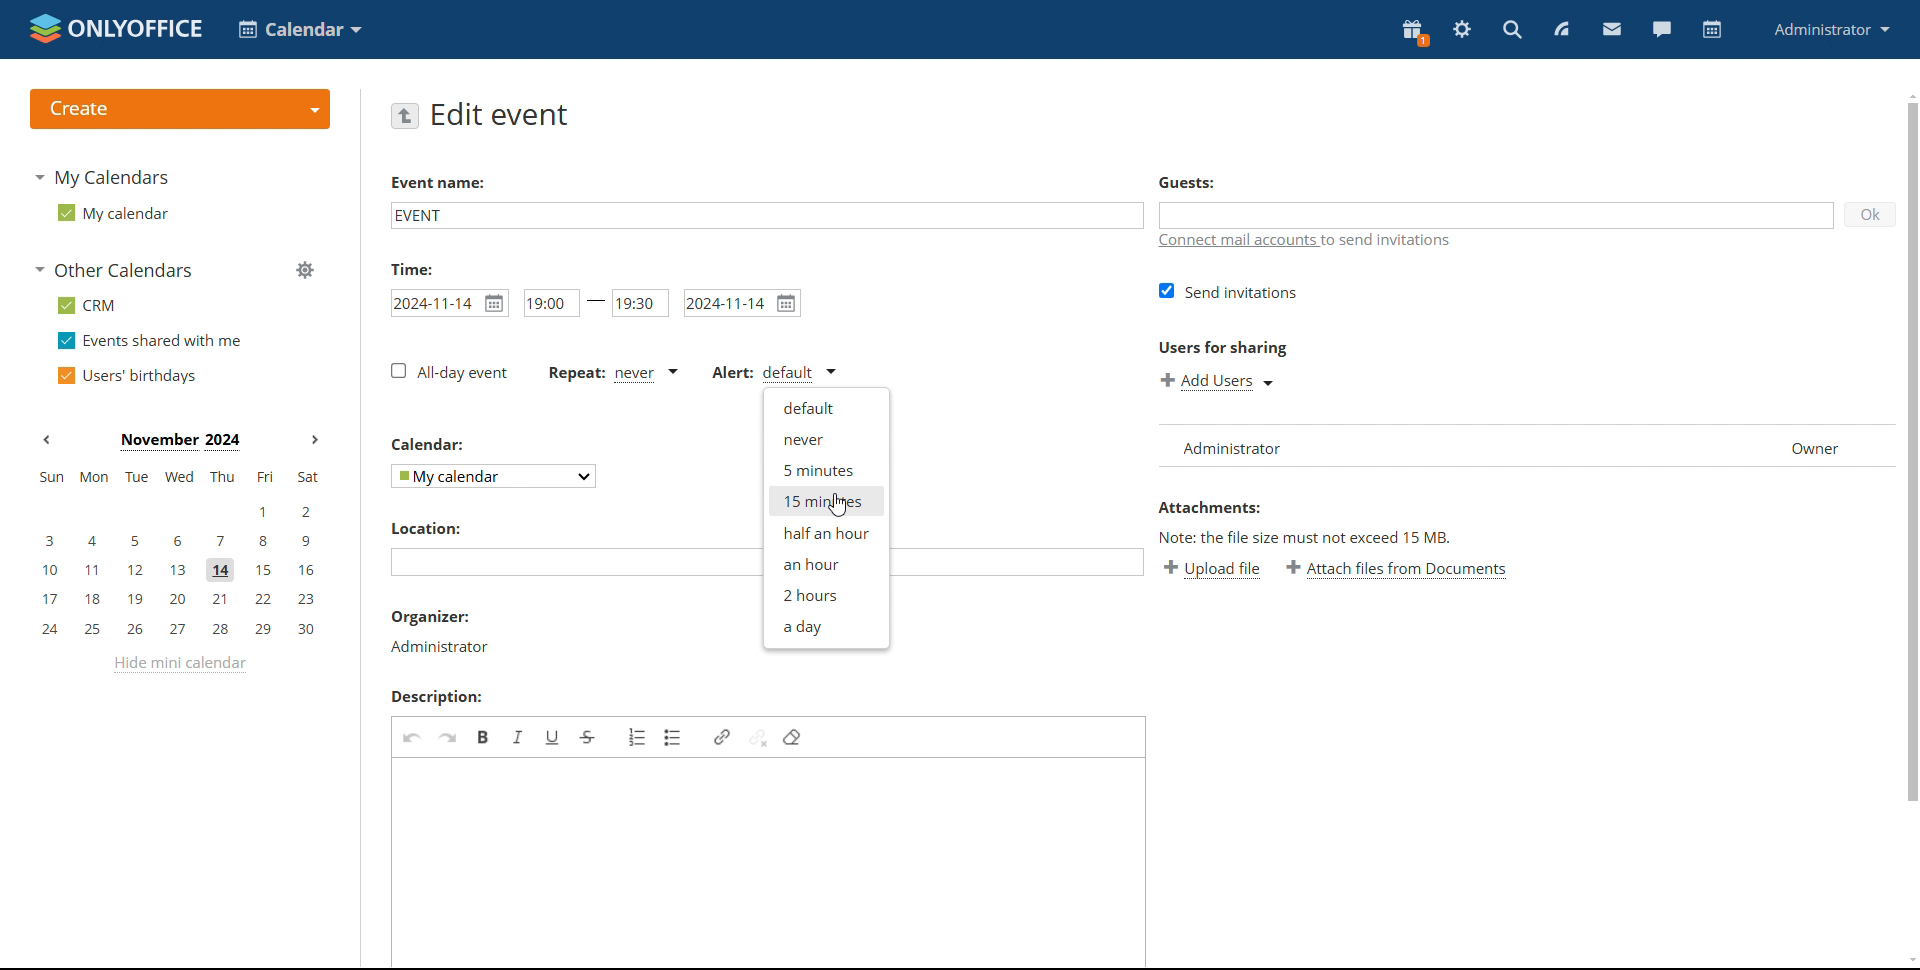 This screenshot has height=970, width=1920. I want to click on select calendar, so click(492, 476).